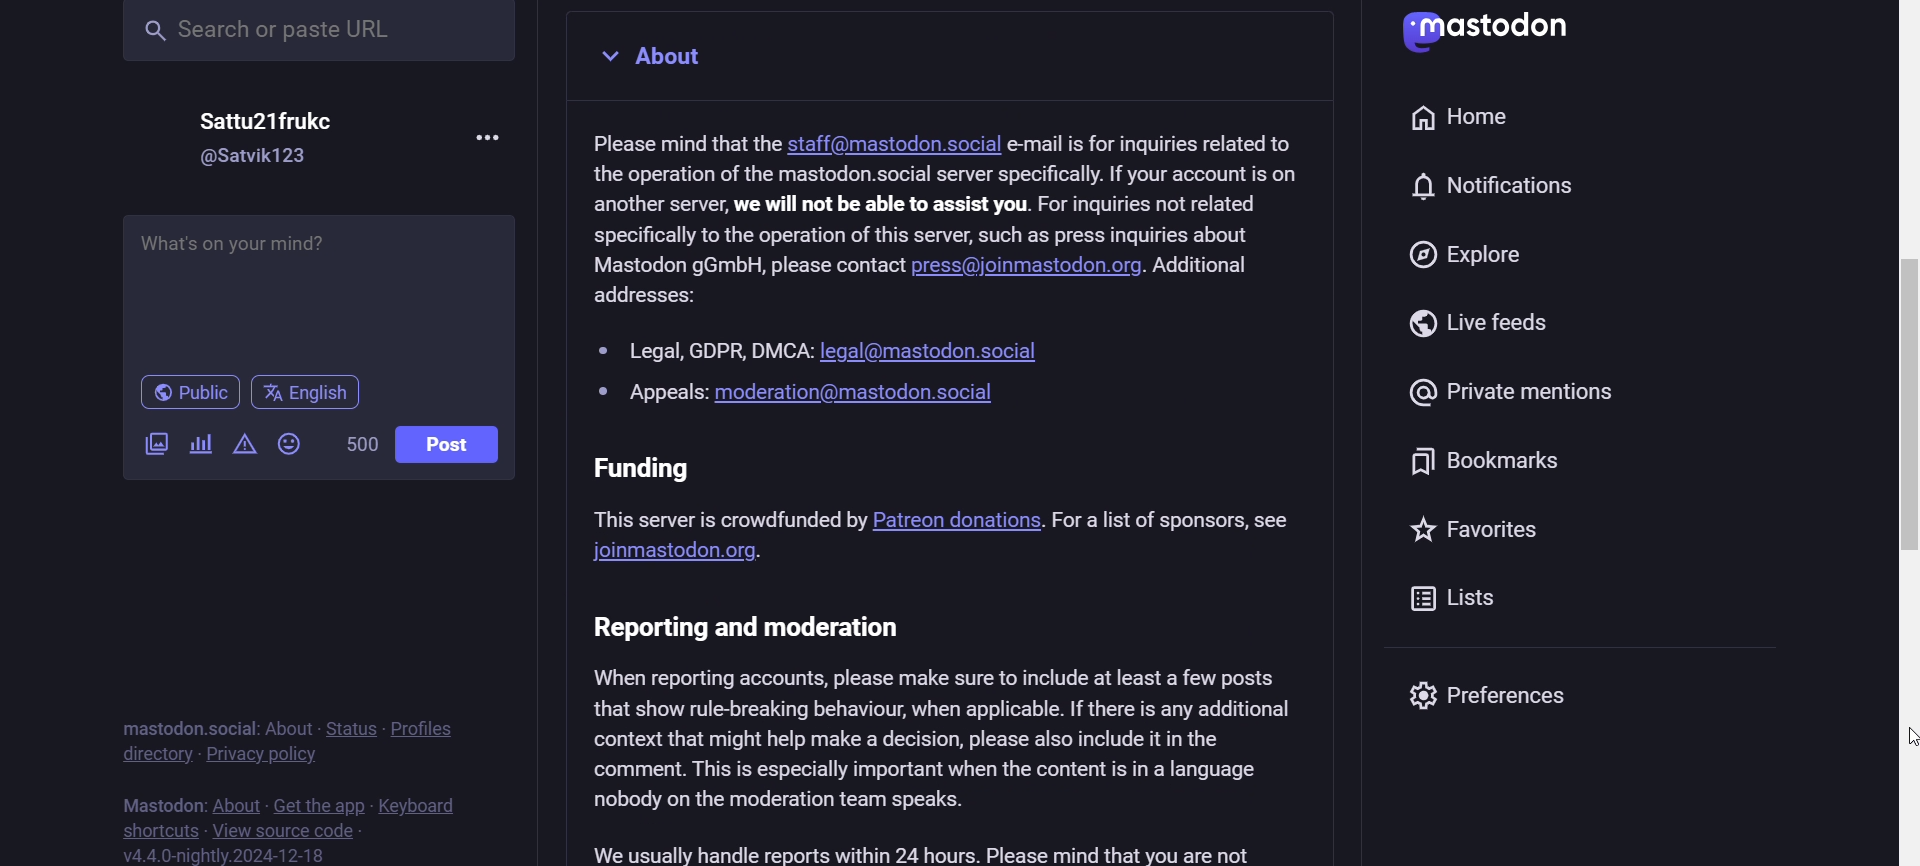  I want to click on additional, so click(1206, 265).